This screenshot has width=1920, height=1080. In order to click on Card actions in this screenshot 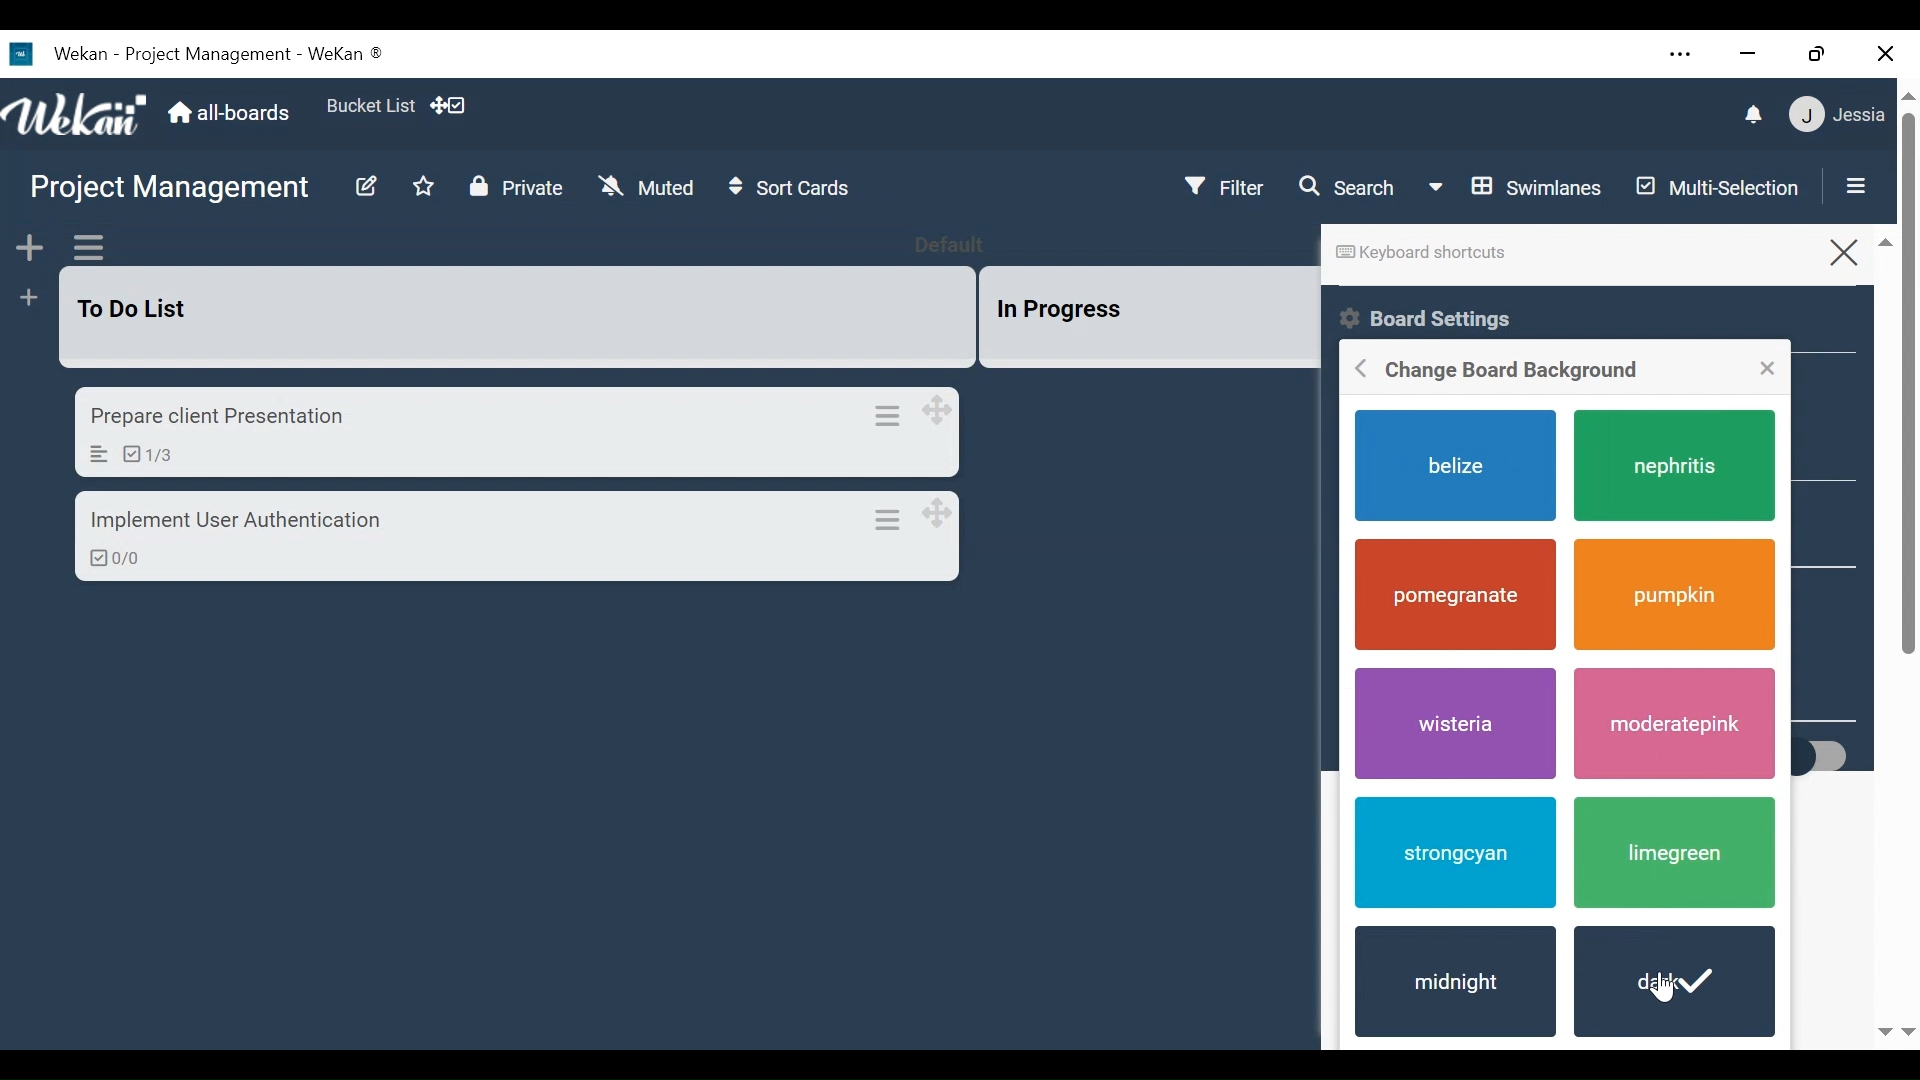, I will do `click(901, 520)`.